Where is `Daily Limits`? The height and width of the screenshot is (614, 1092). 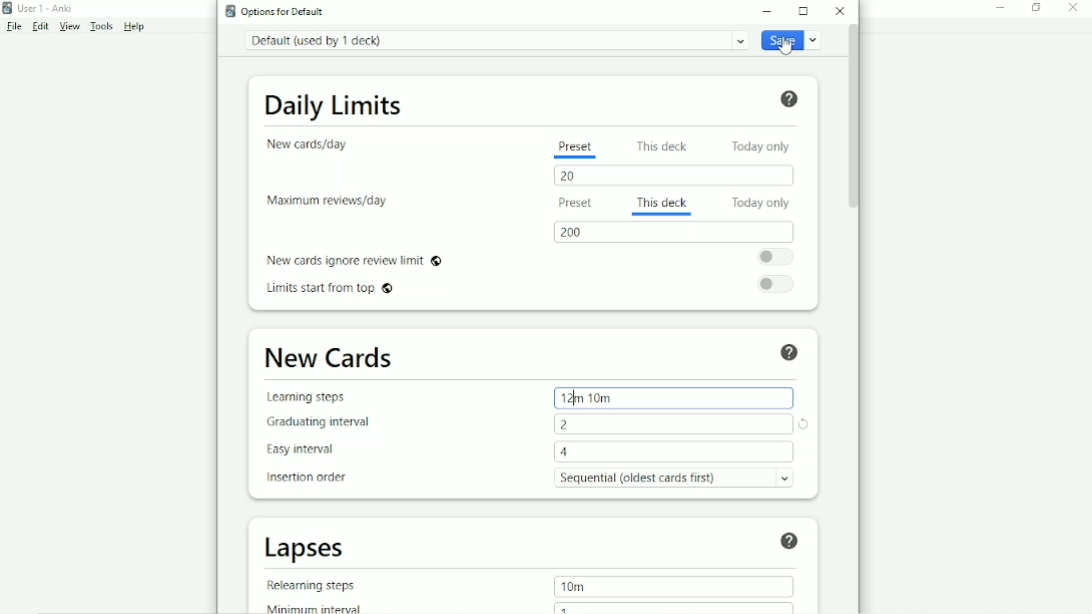 Daily Limits is located at coordinates (334, 106).